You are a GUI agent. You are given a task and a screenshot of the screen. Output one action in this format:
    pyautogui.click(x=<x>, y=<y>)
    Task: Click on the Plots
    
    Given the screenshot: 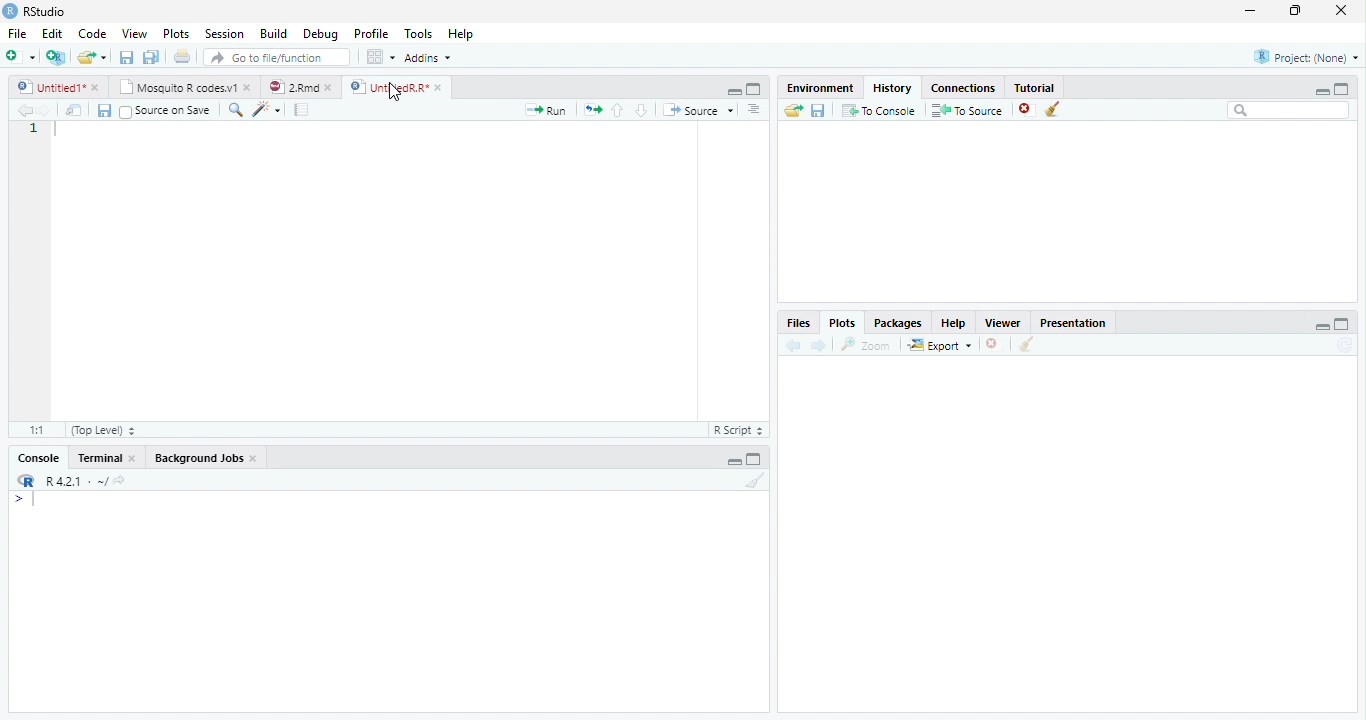 What is the action you would take?
    pyautogui.click(x=843, y=322)
    